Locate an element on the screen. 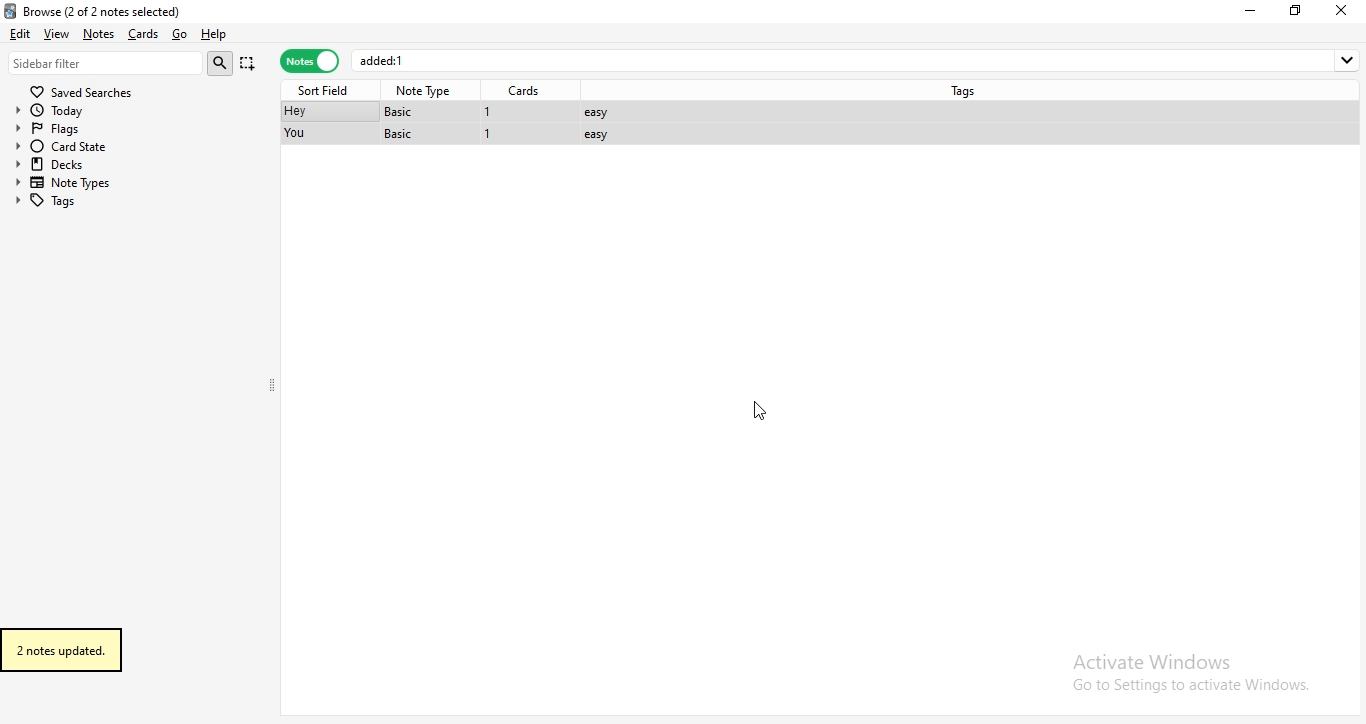 This screenshot has height=724, width=1366. cards is located at coordinates (141, 34).